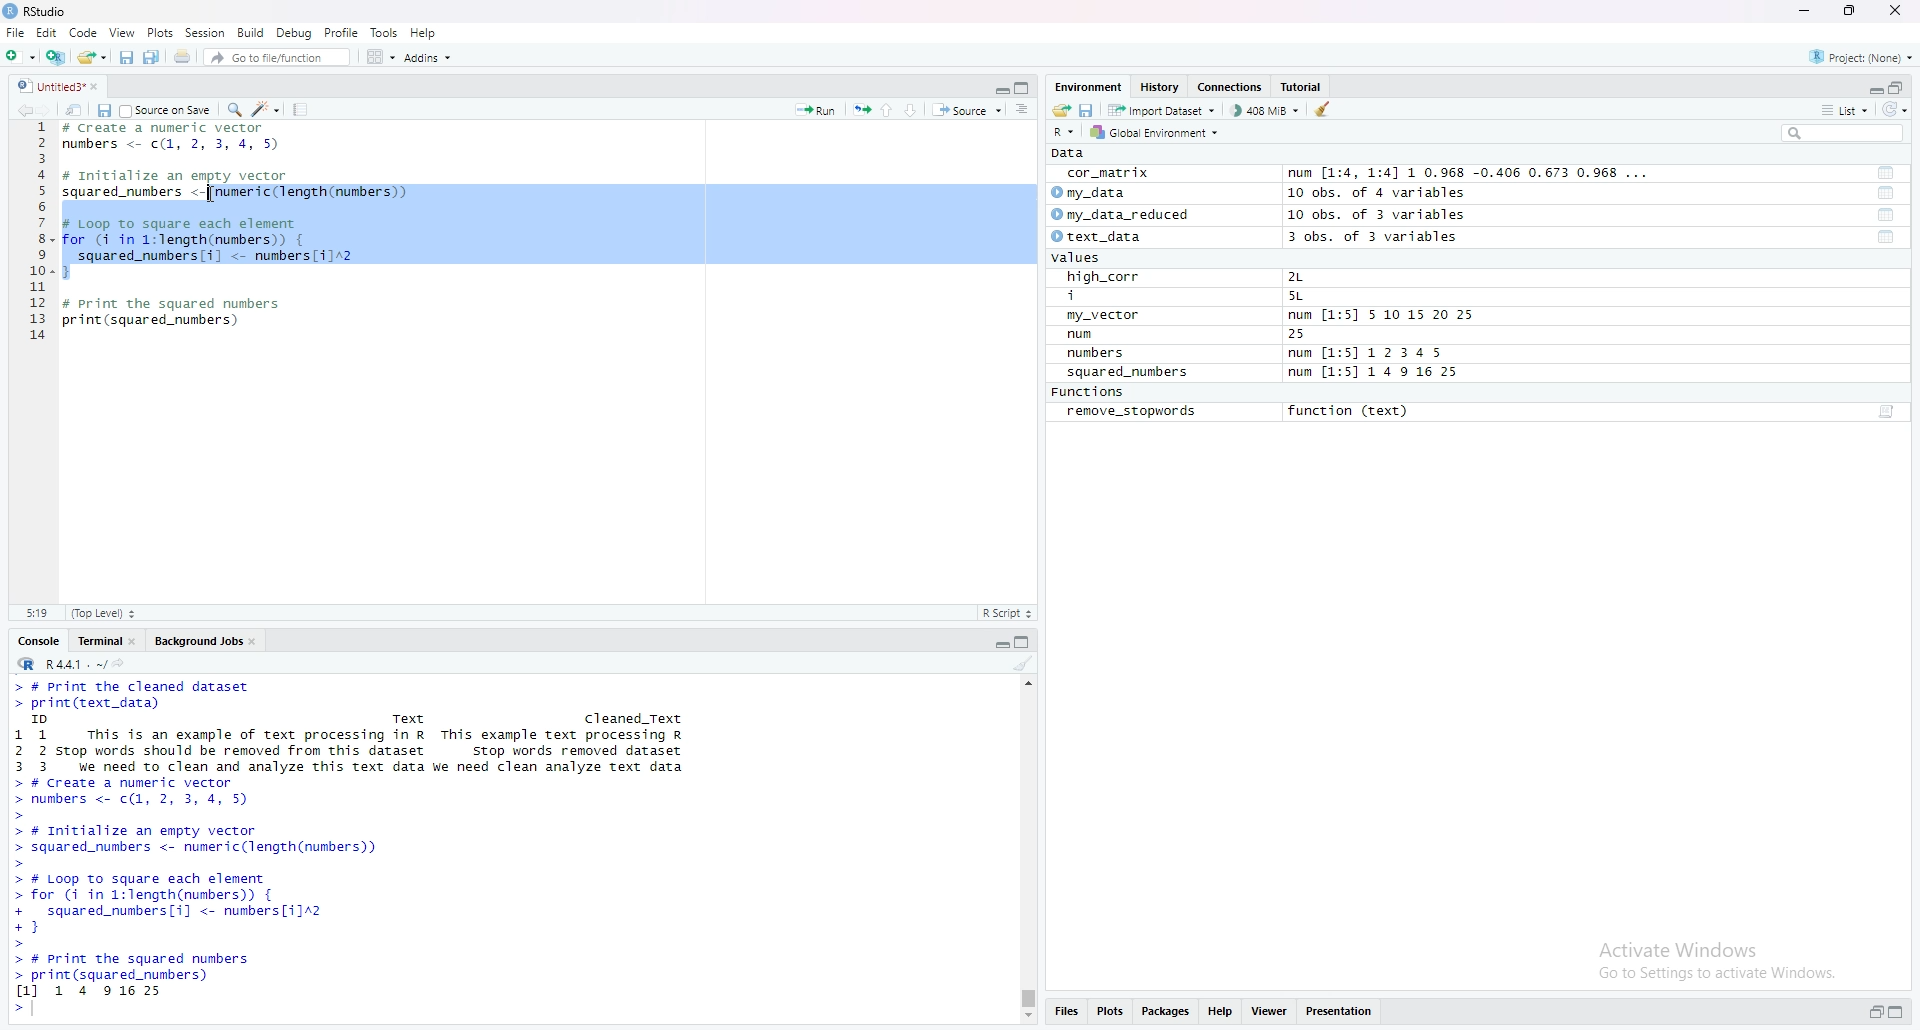  Describe the element at coordinates (1000, 86) in the screenshot. I see `minimize` at that location.